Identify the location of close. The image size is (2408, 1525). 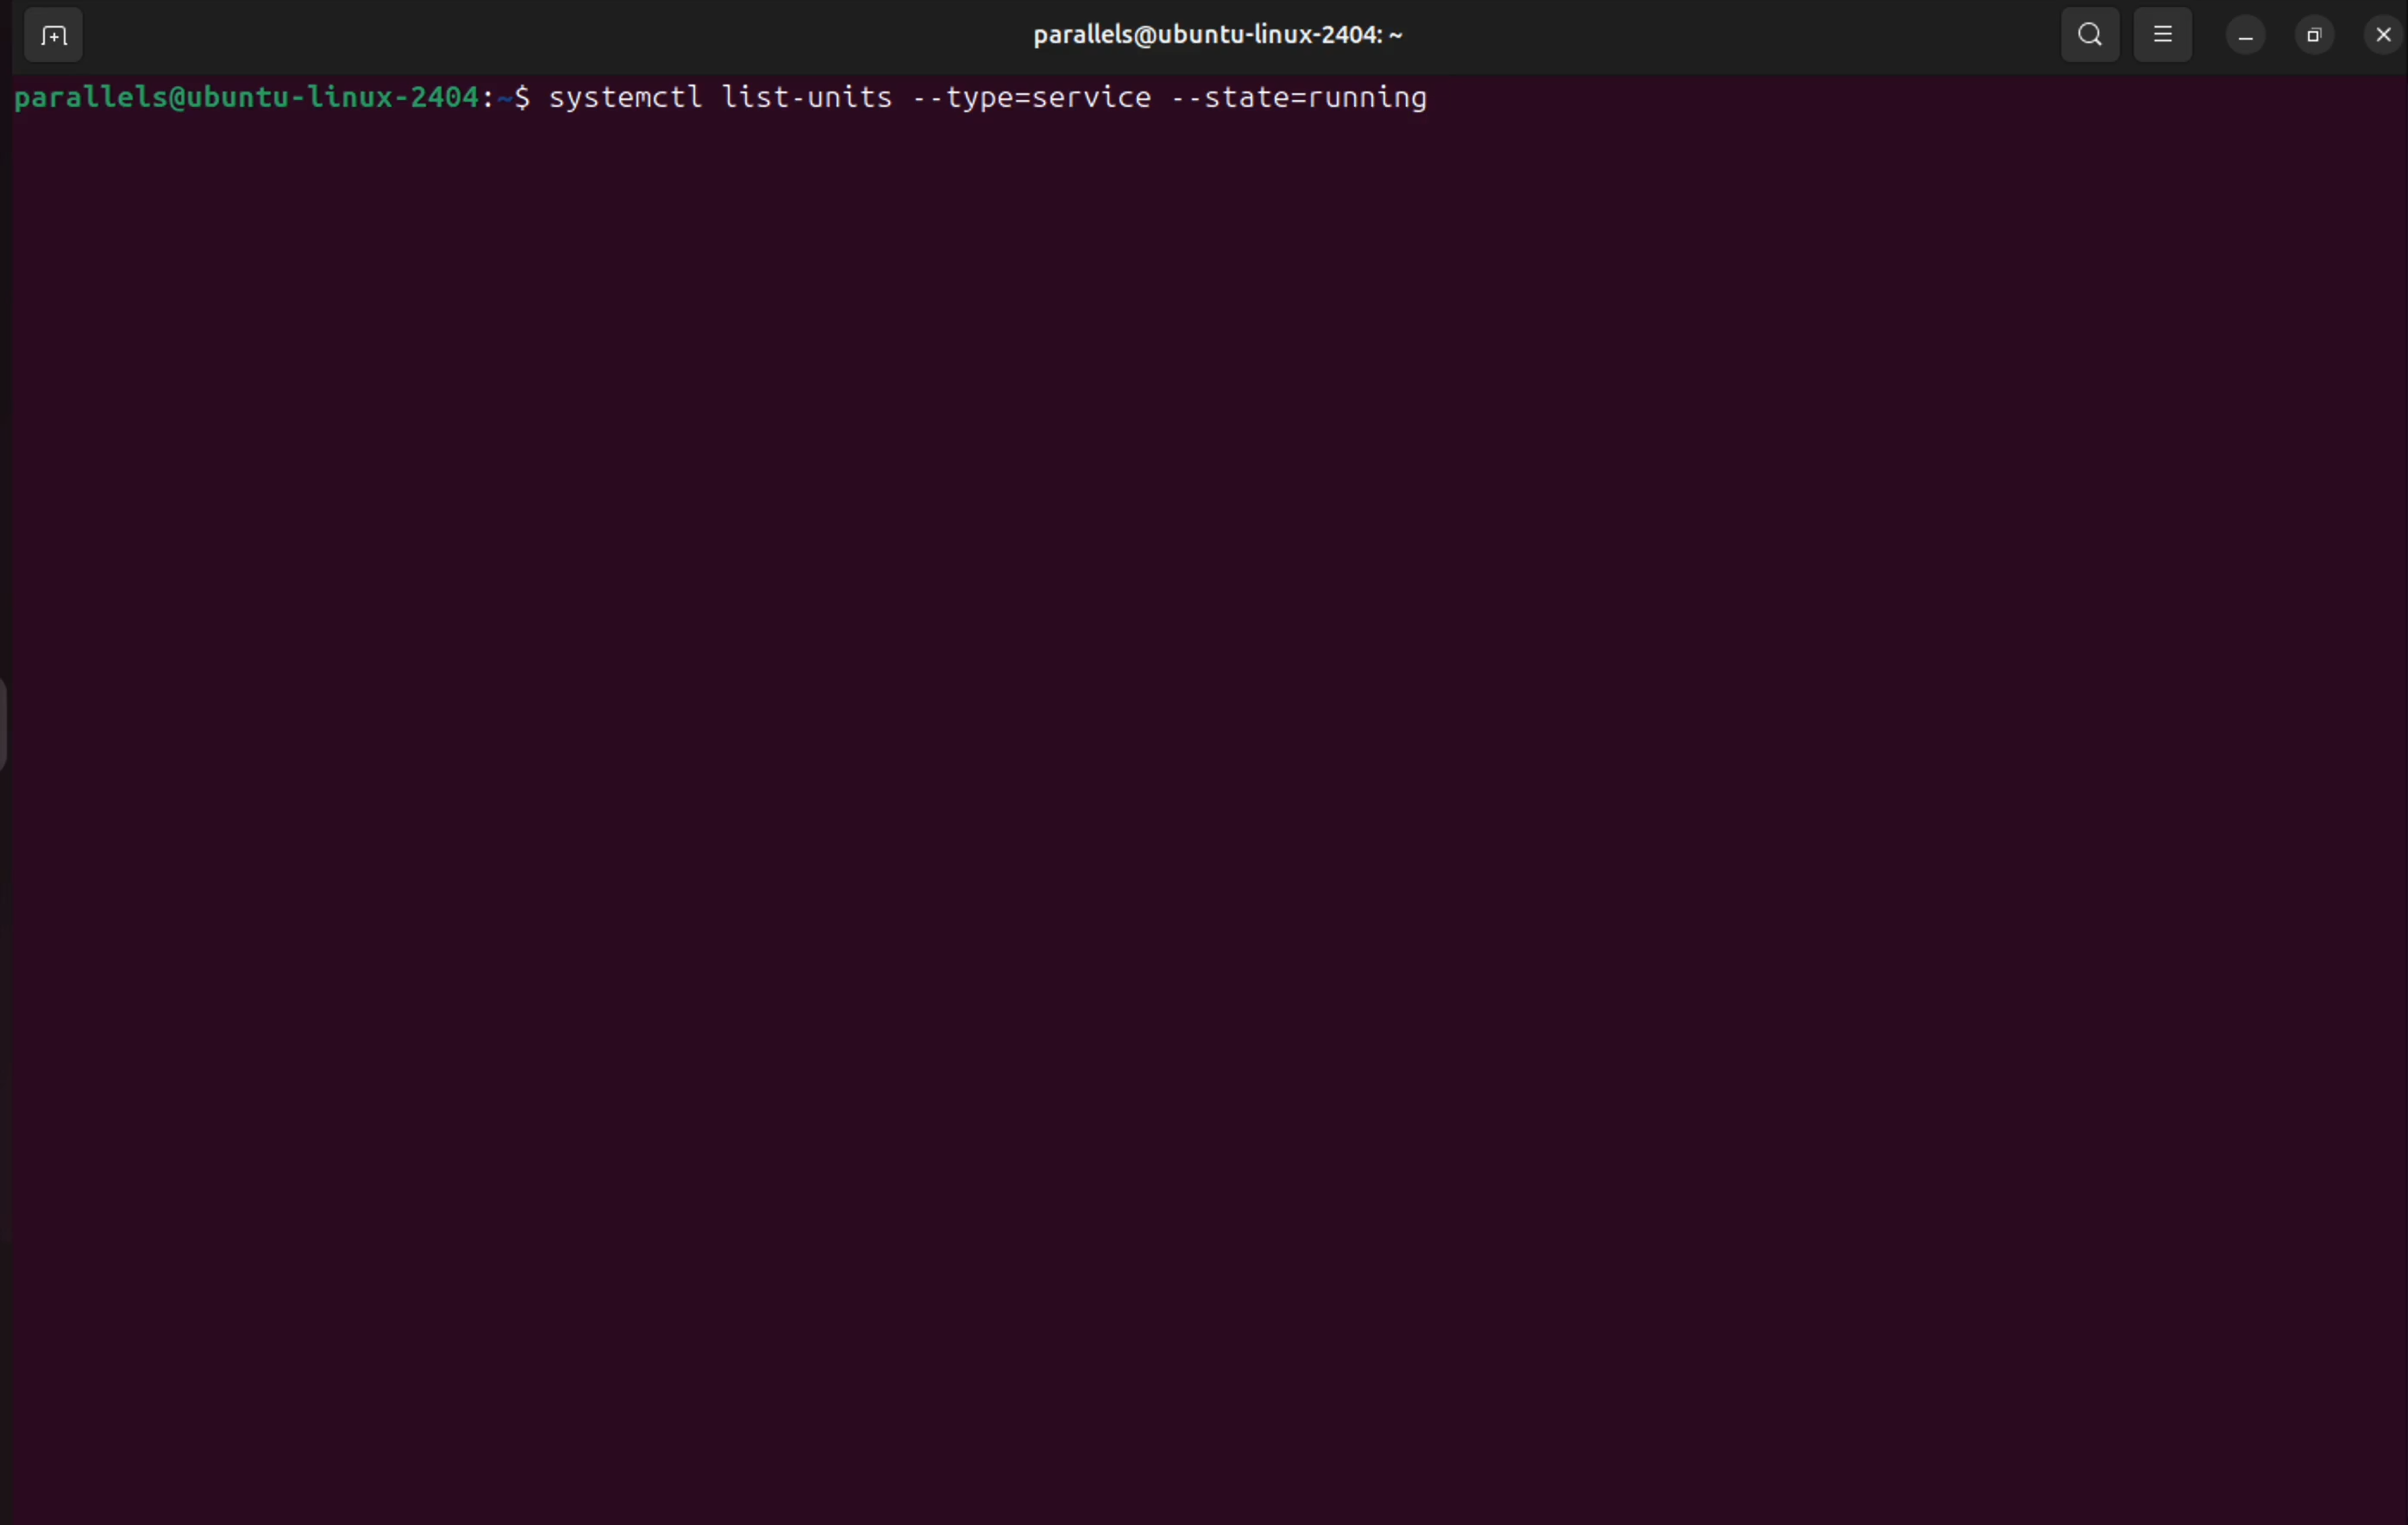
(2382, 37).